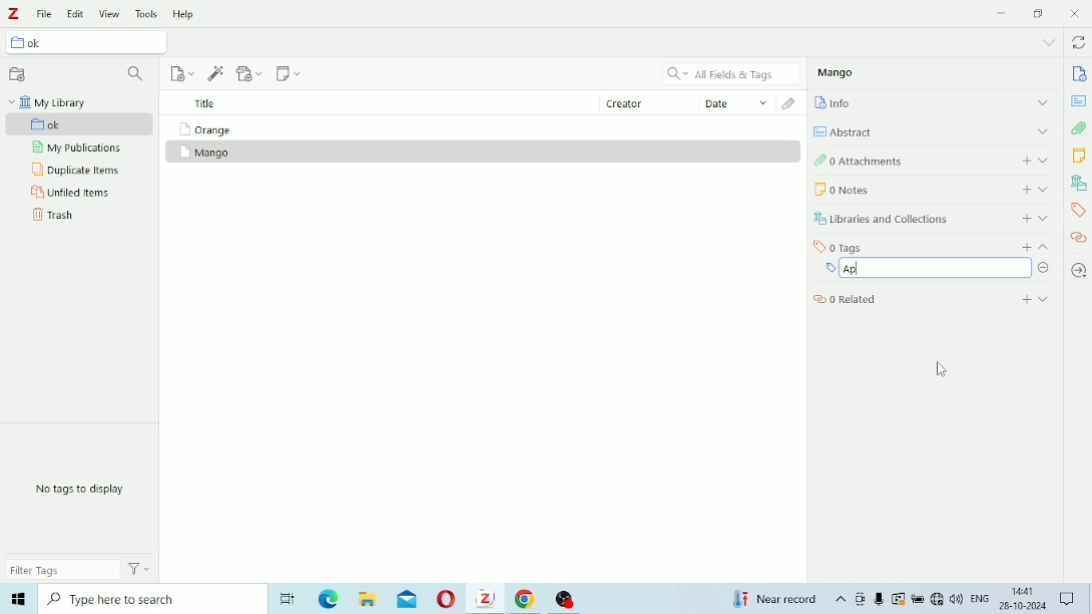 The image size is (1092, 614). What do you see at coordinates (1079, 128) in the screenshot?
I see `Attachments` at bounding box center [1079, 128].